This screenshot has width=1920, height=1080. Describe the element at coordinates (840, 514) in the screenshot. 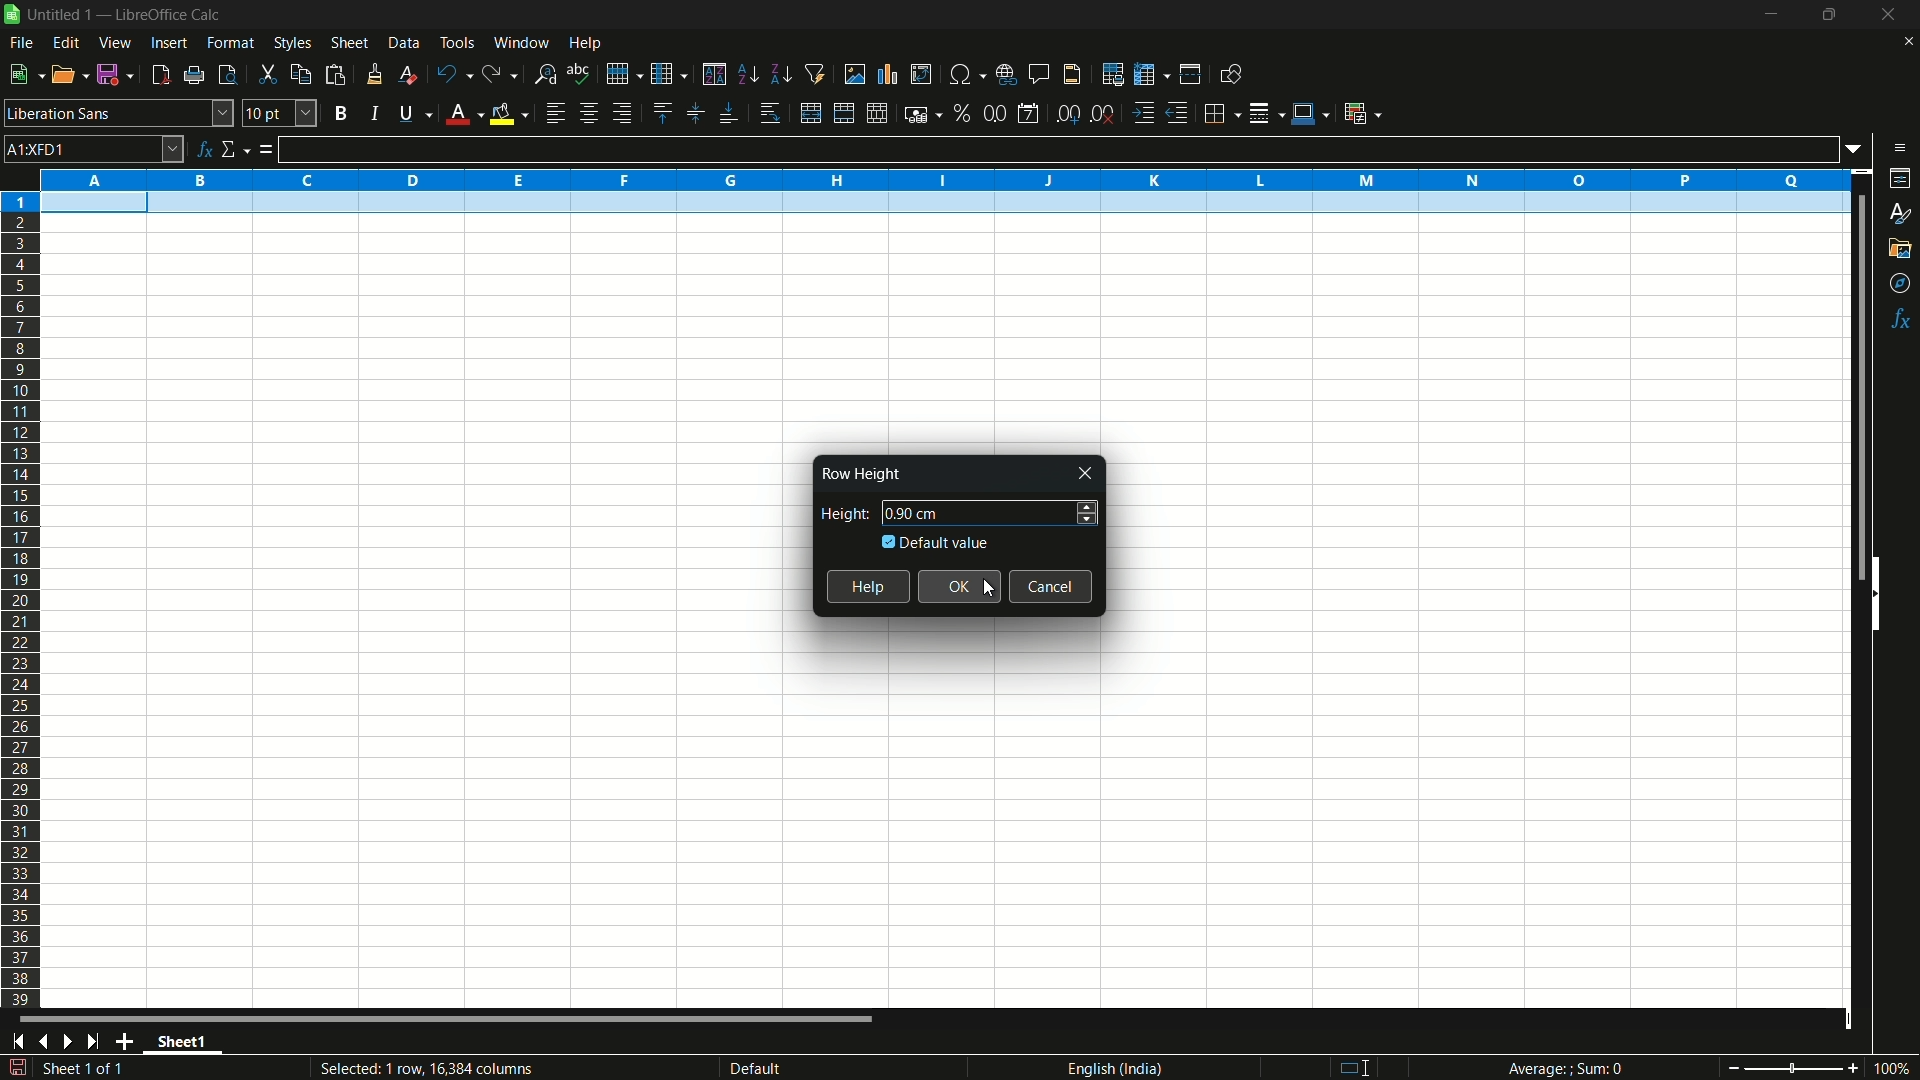

I see `height` at that location.